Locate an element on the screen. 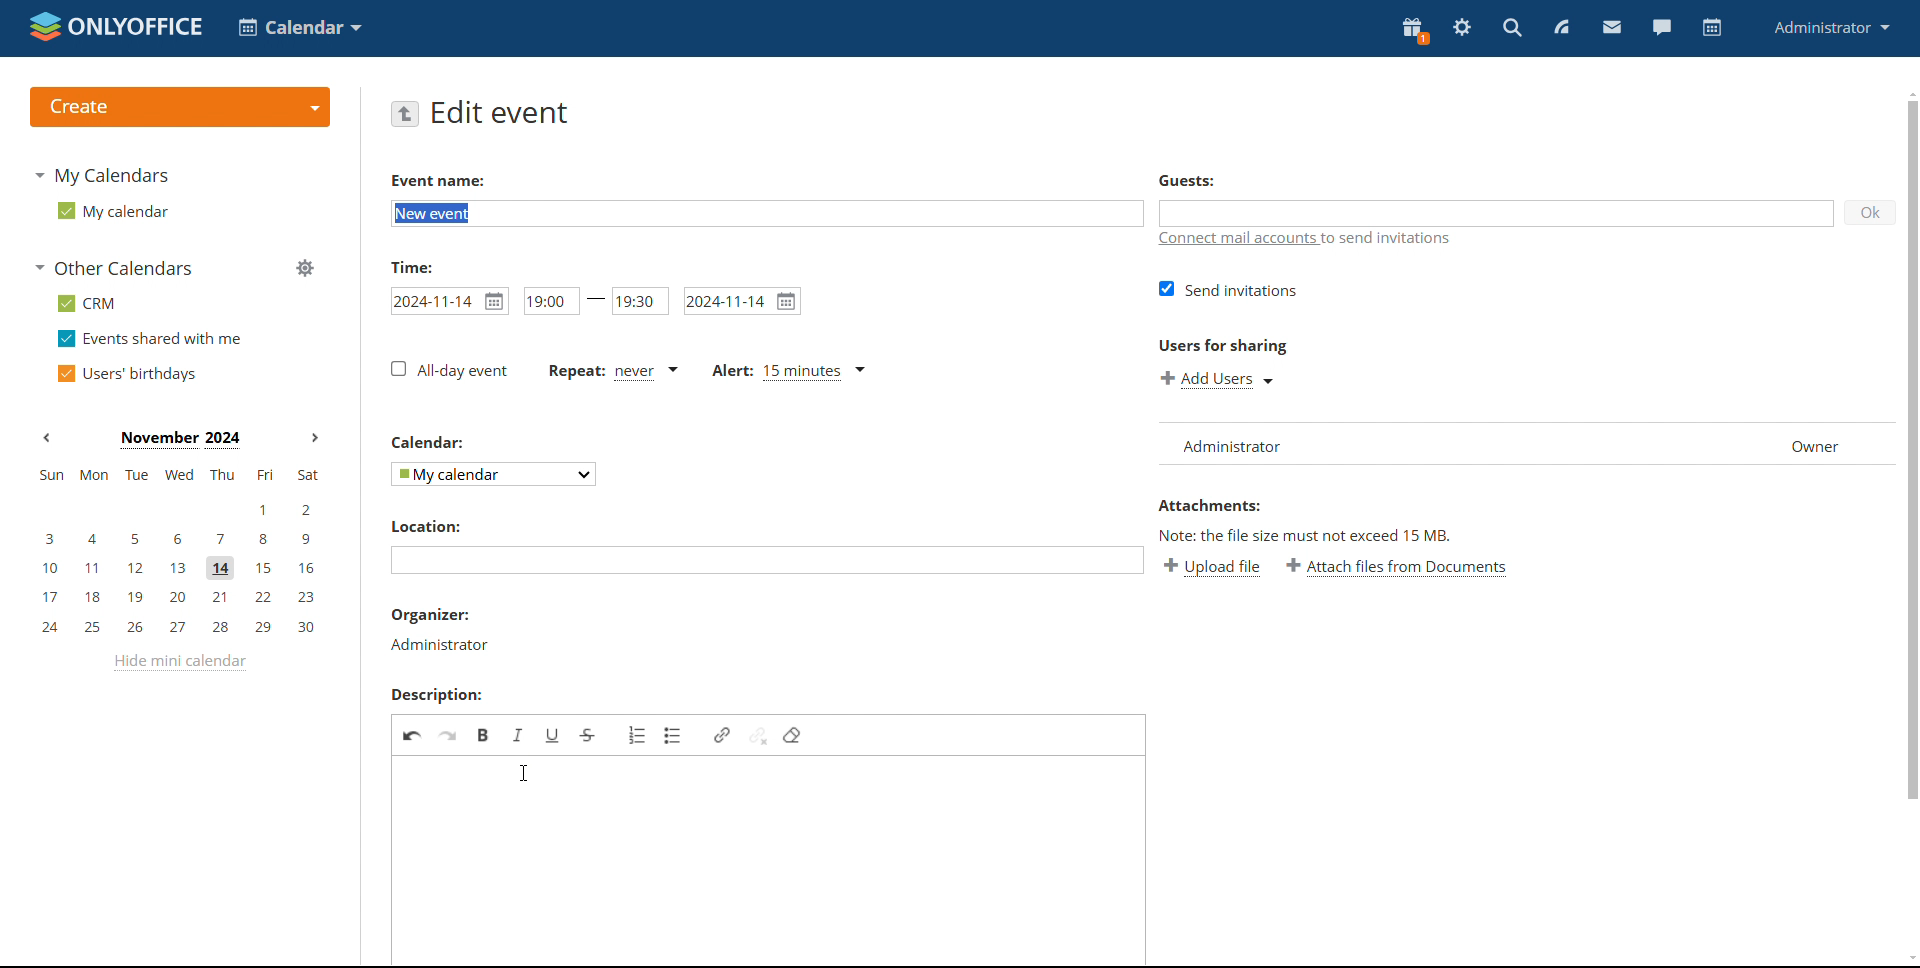 Image resolution: width=1920 pixels, height=968 pixels. underline is located at coordinates (554, 735).